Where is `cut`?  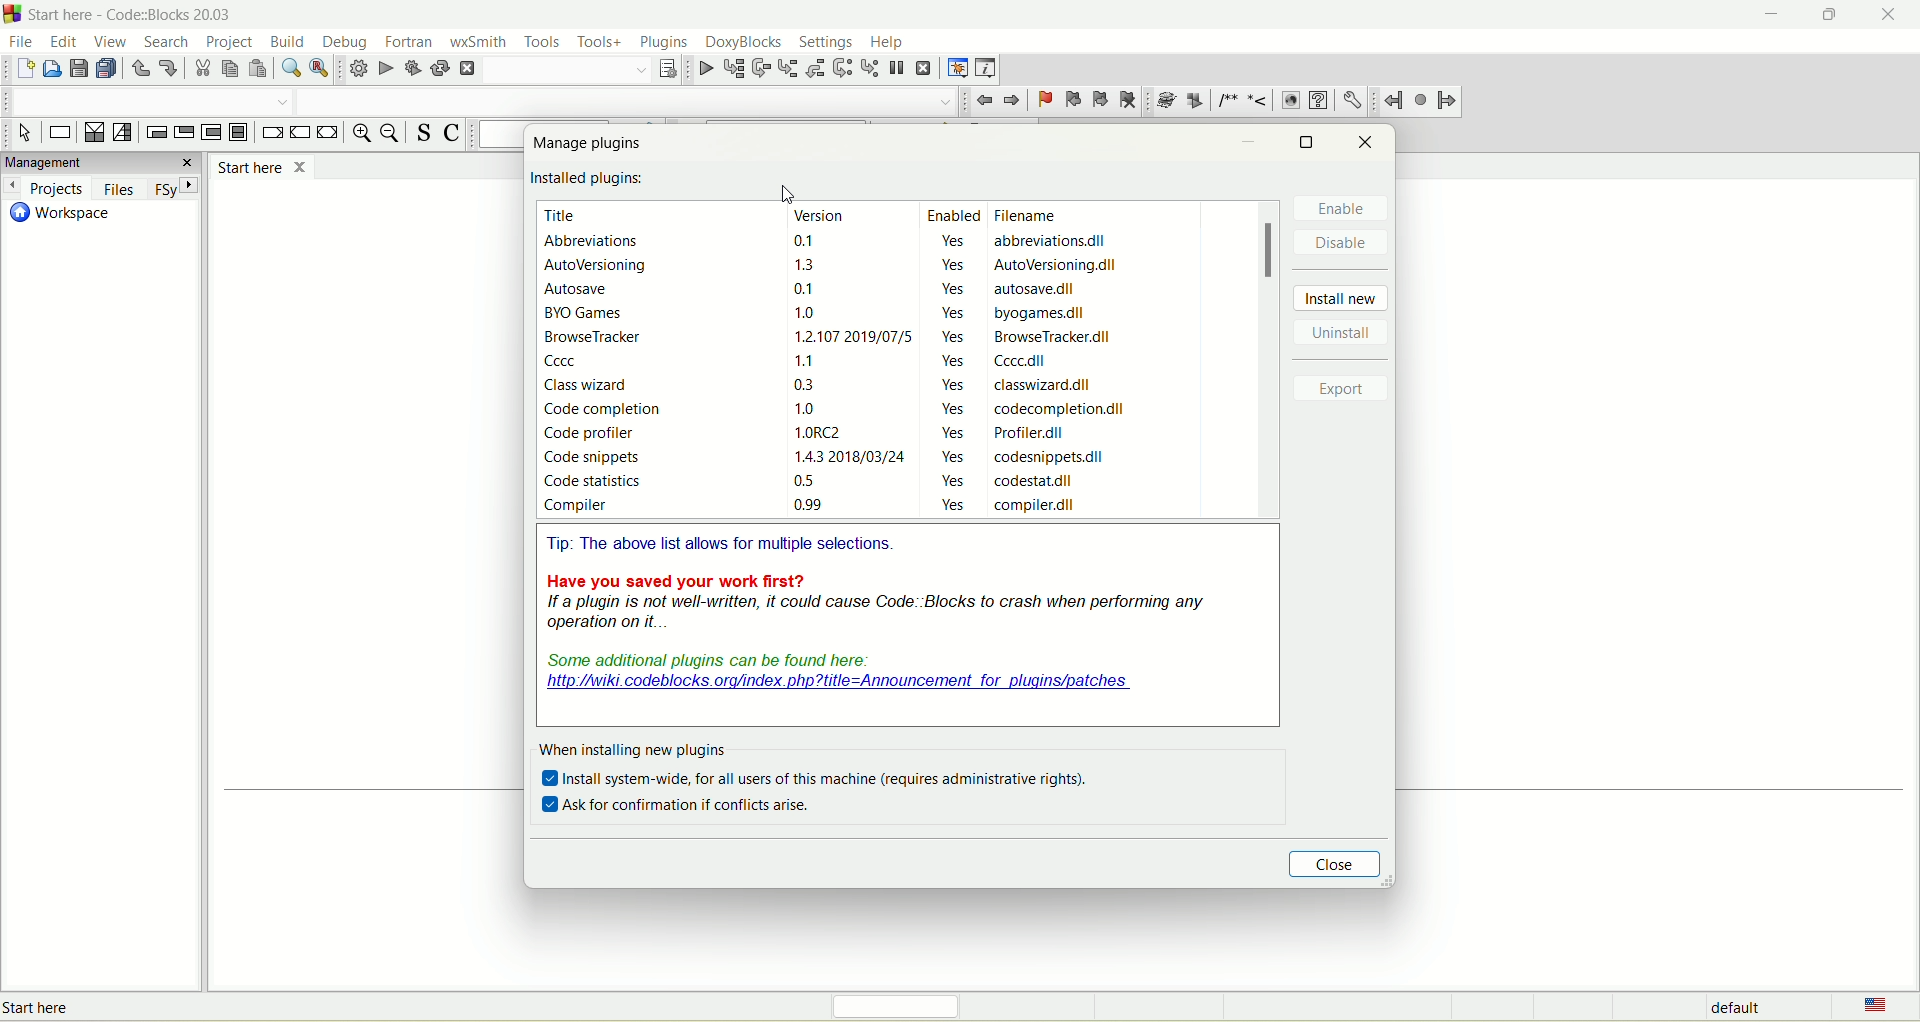 cut is located at coordinates (200, 72).